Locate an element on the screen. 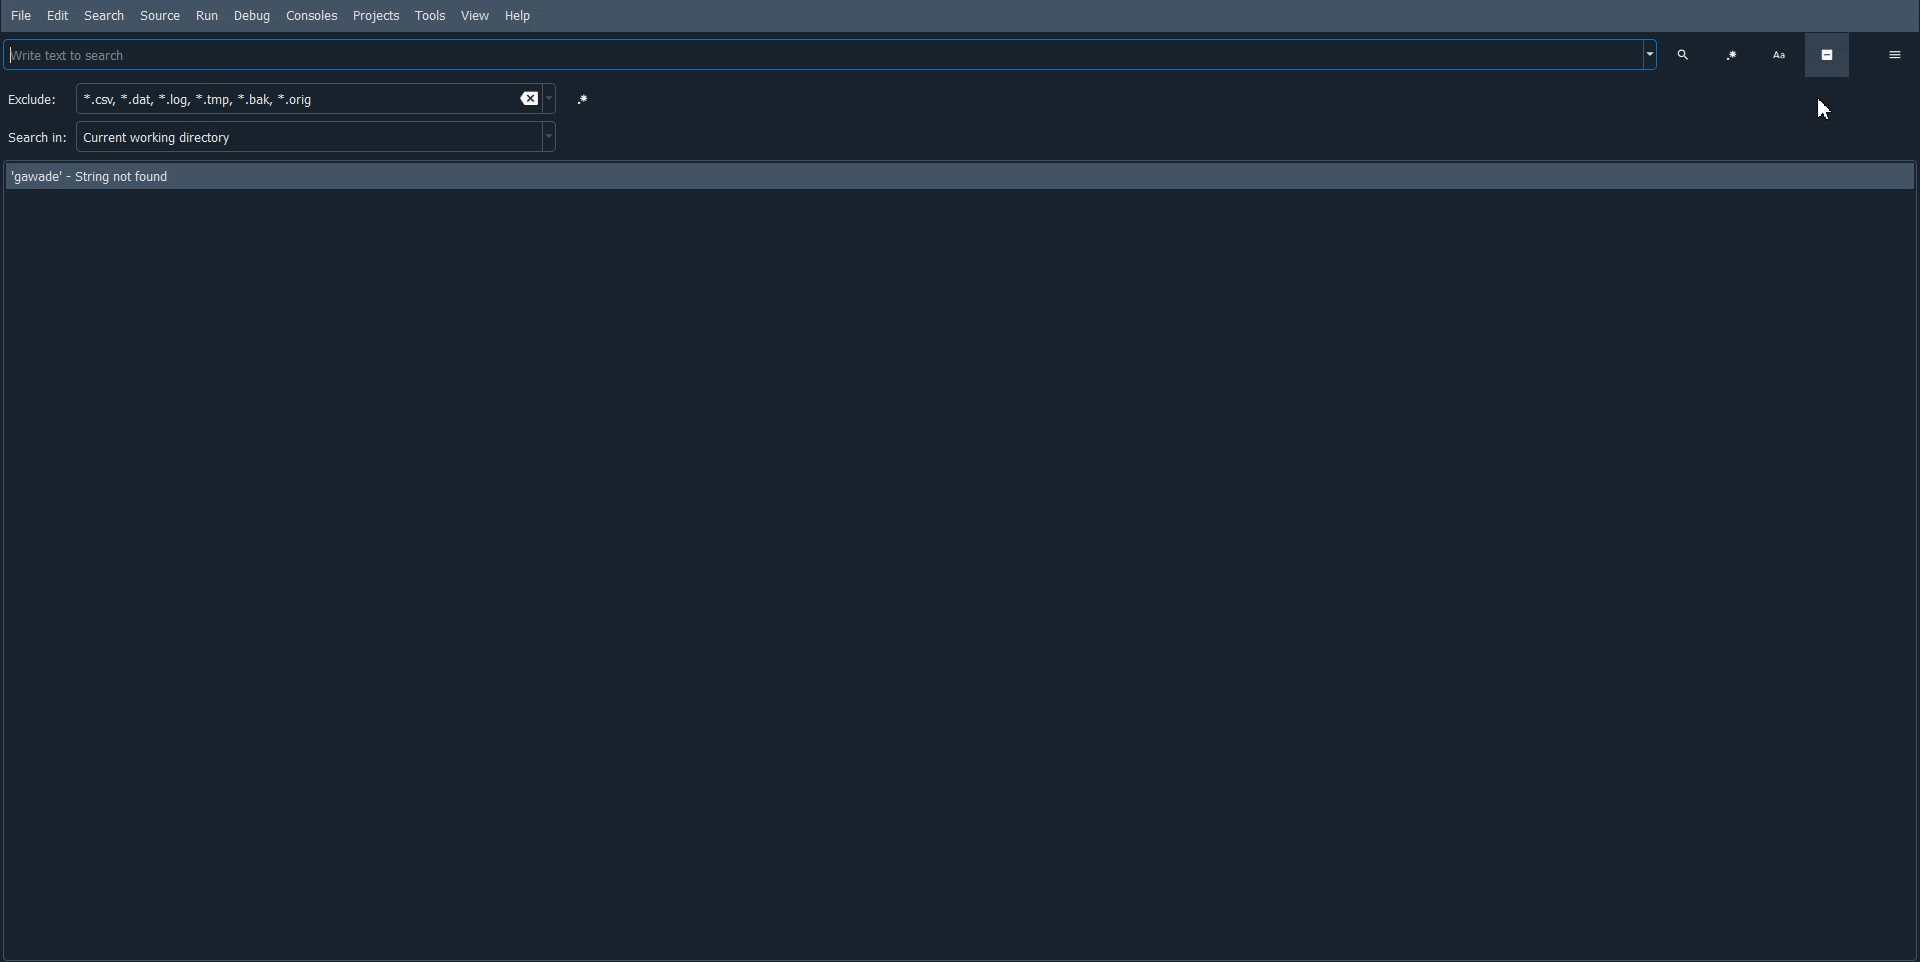 The width and height of the screenshot is (1920, 962). Cursor is located at coordinates (1830, 111).